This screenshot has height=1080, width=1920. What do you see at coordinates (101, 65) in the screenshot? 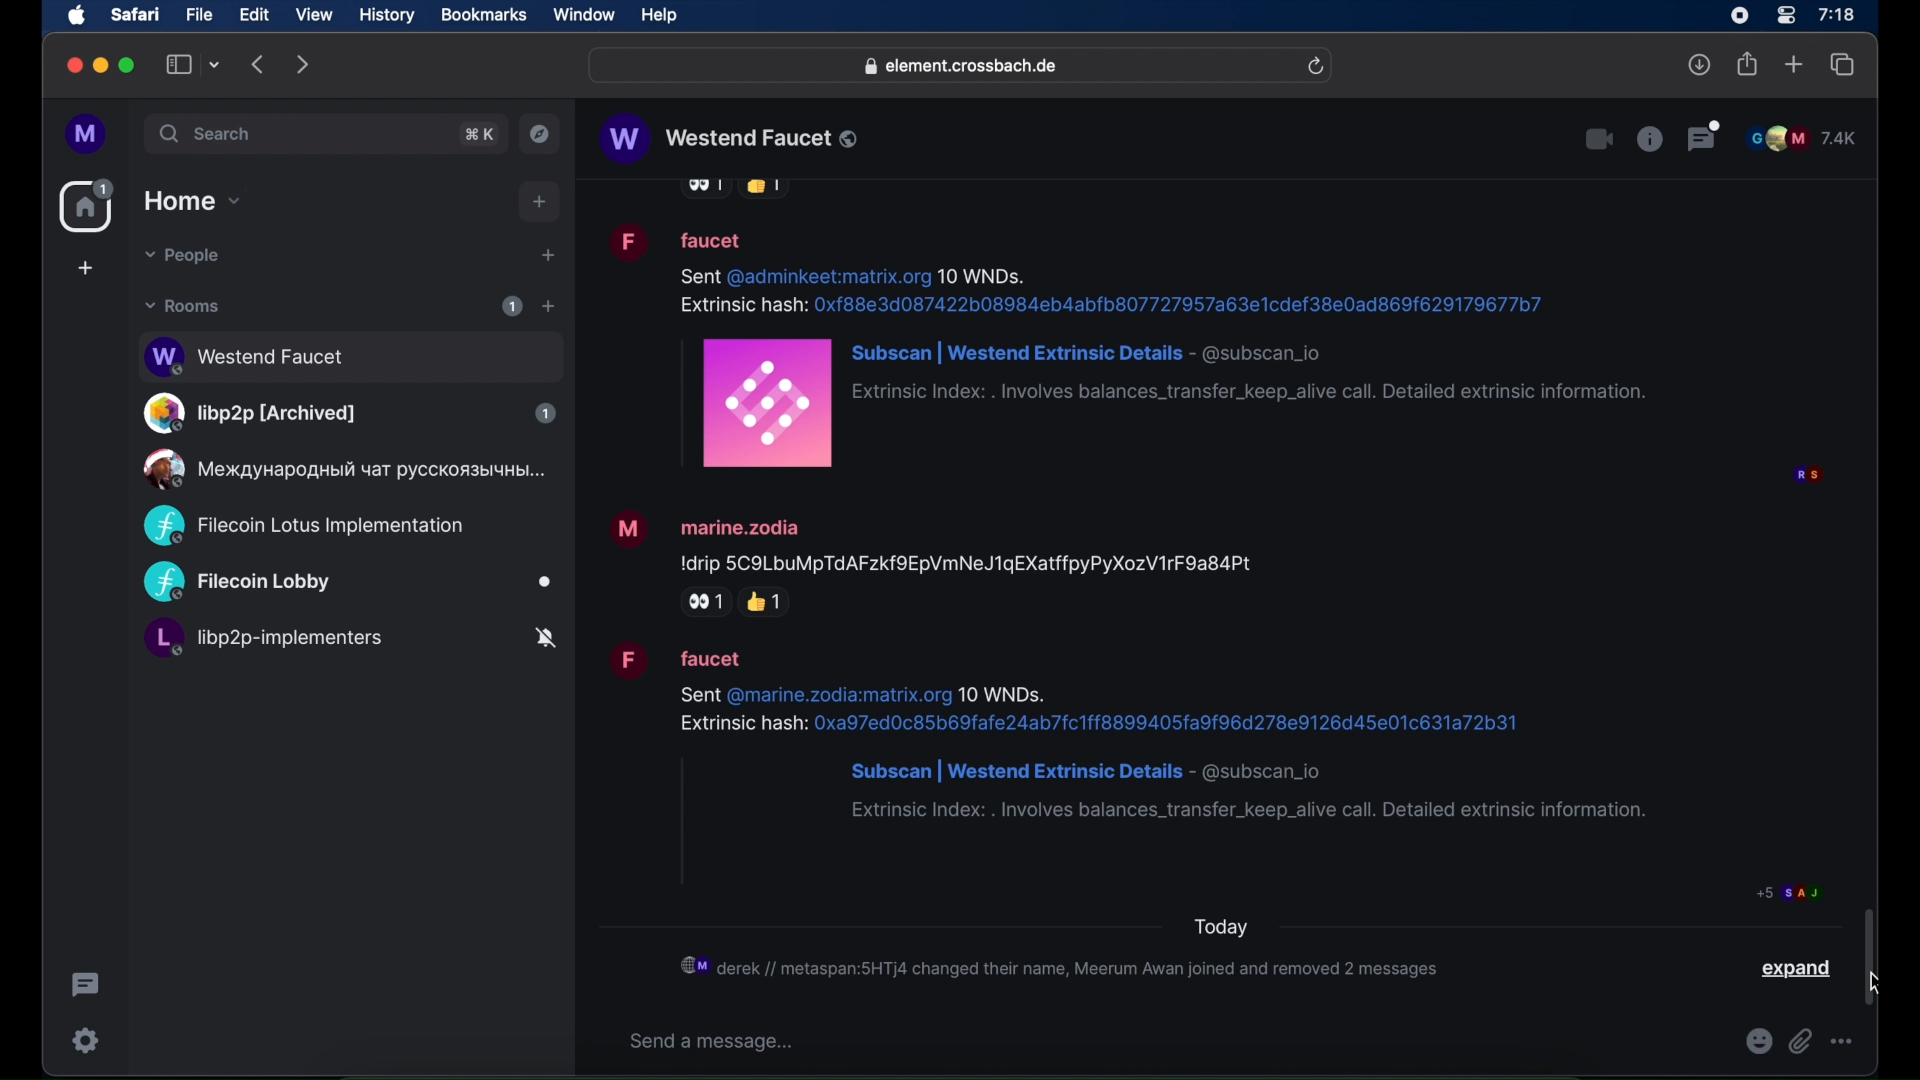
I see `minimize` at bounding box center [101, 65].